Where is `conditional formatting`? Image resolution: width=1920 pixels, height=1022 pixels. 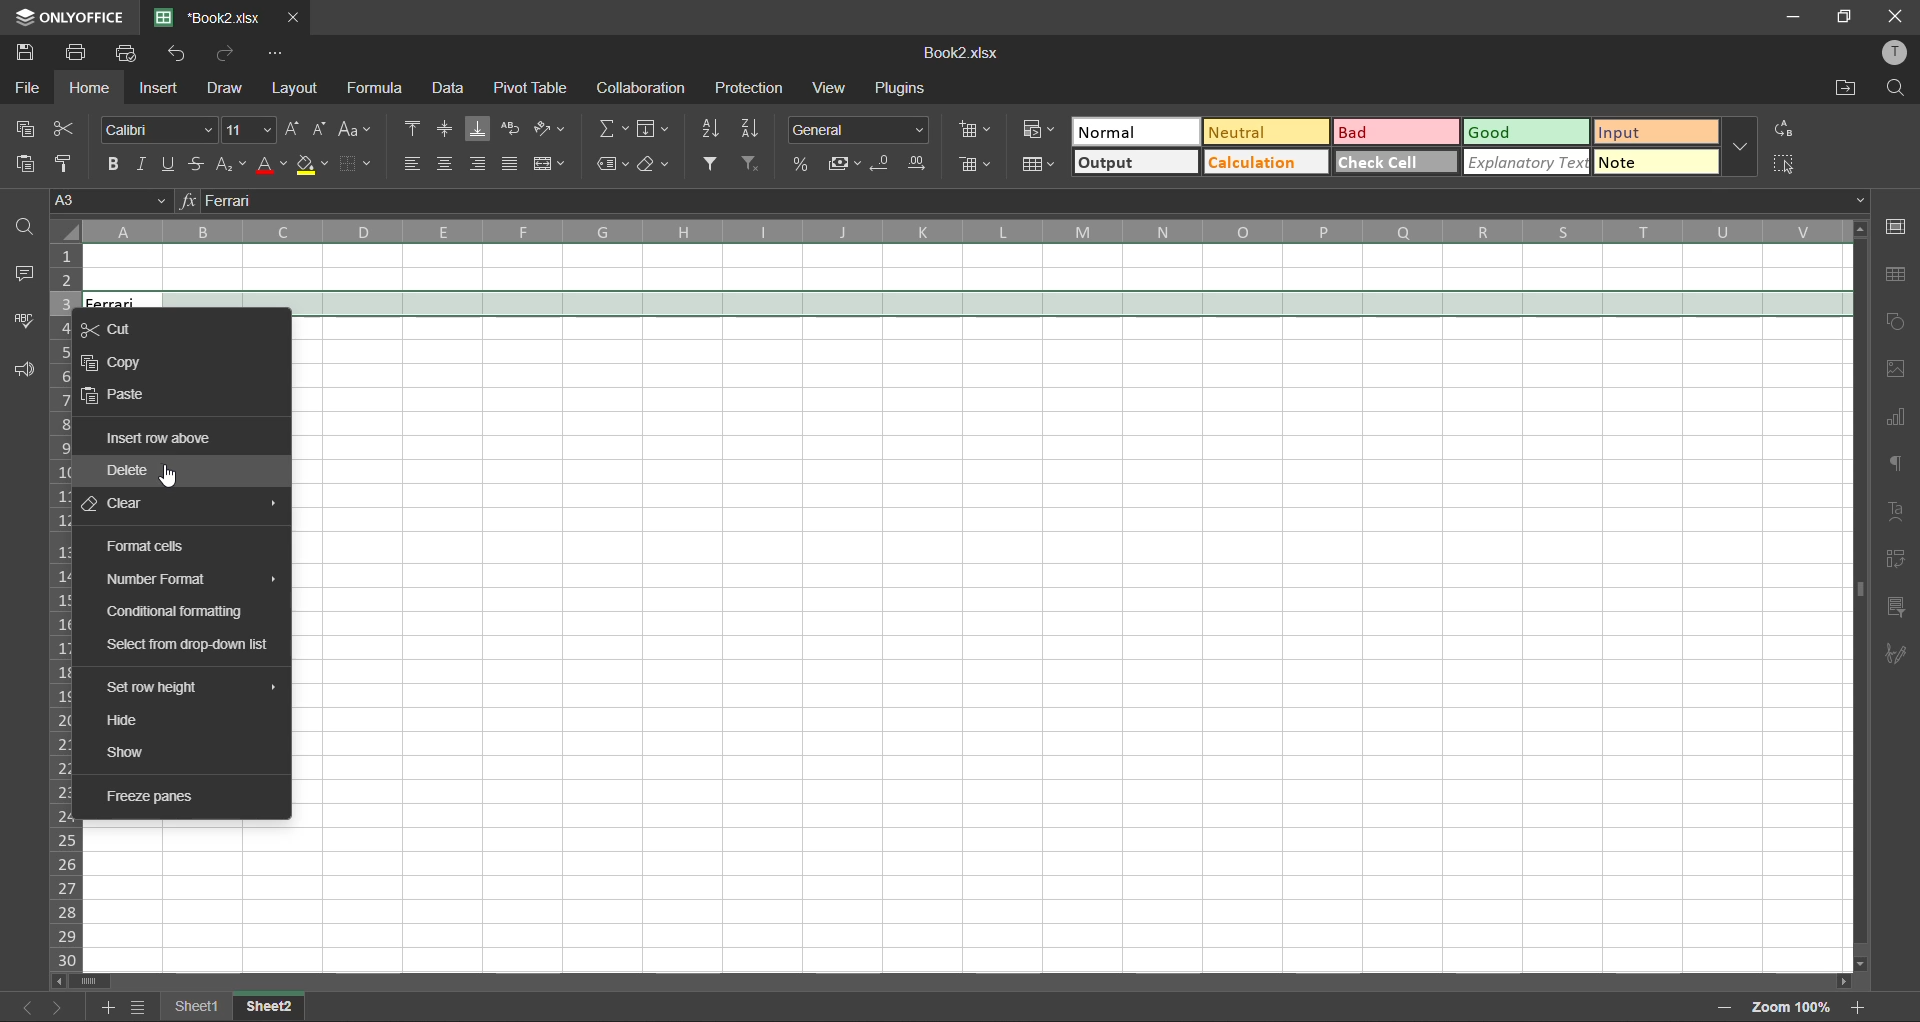
conditional formatting is located at coordinates (1036, 128).